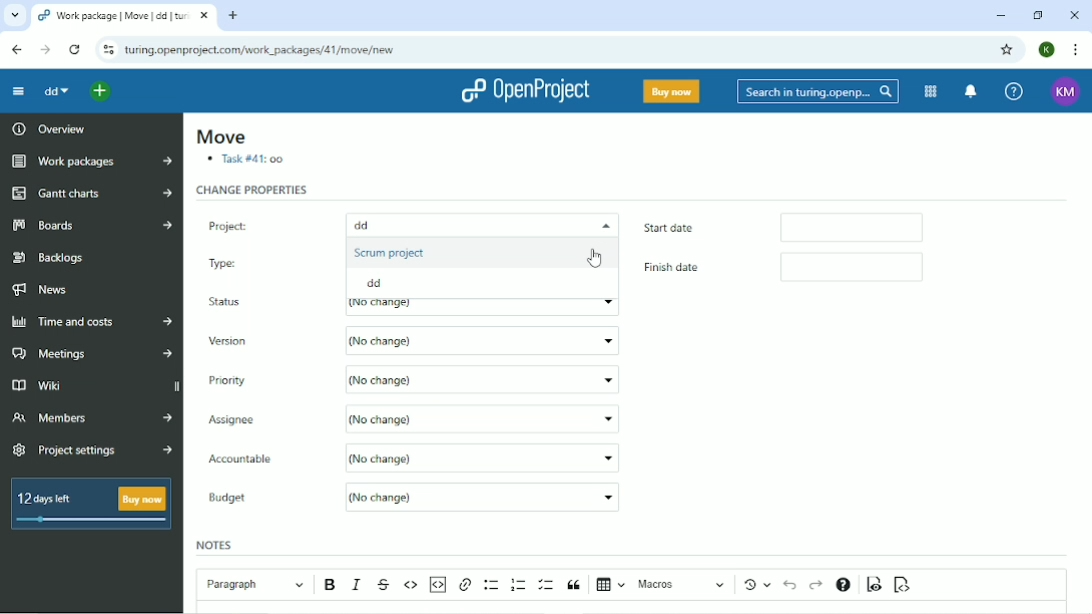 This screenshot has width=1092, height=614. What do you see at coordinates (999, 16) in the screenshot?
I see `Minimize` at bounding box center [999, 16].